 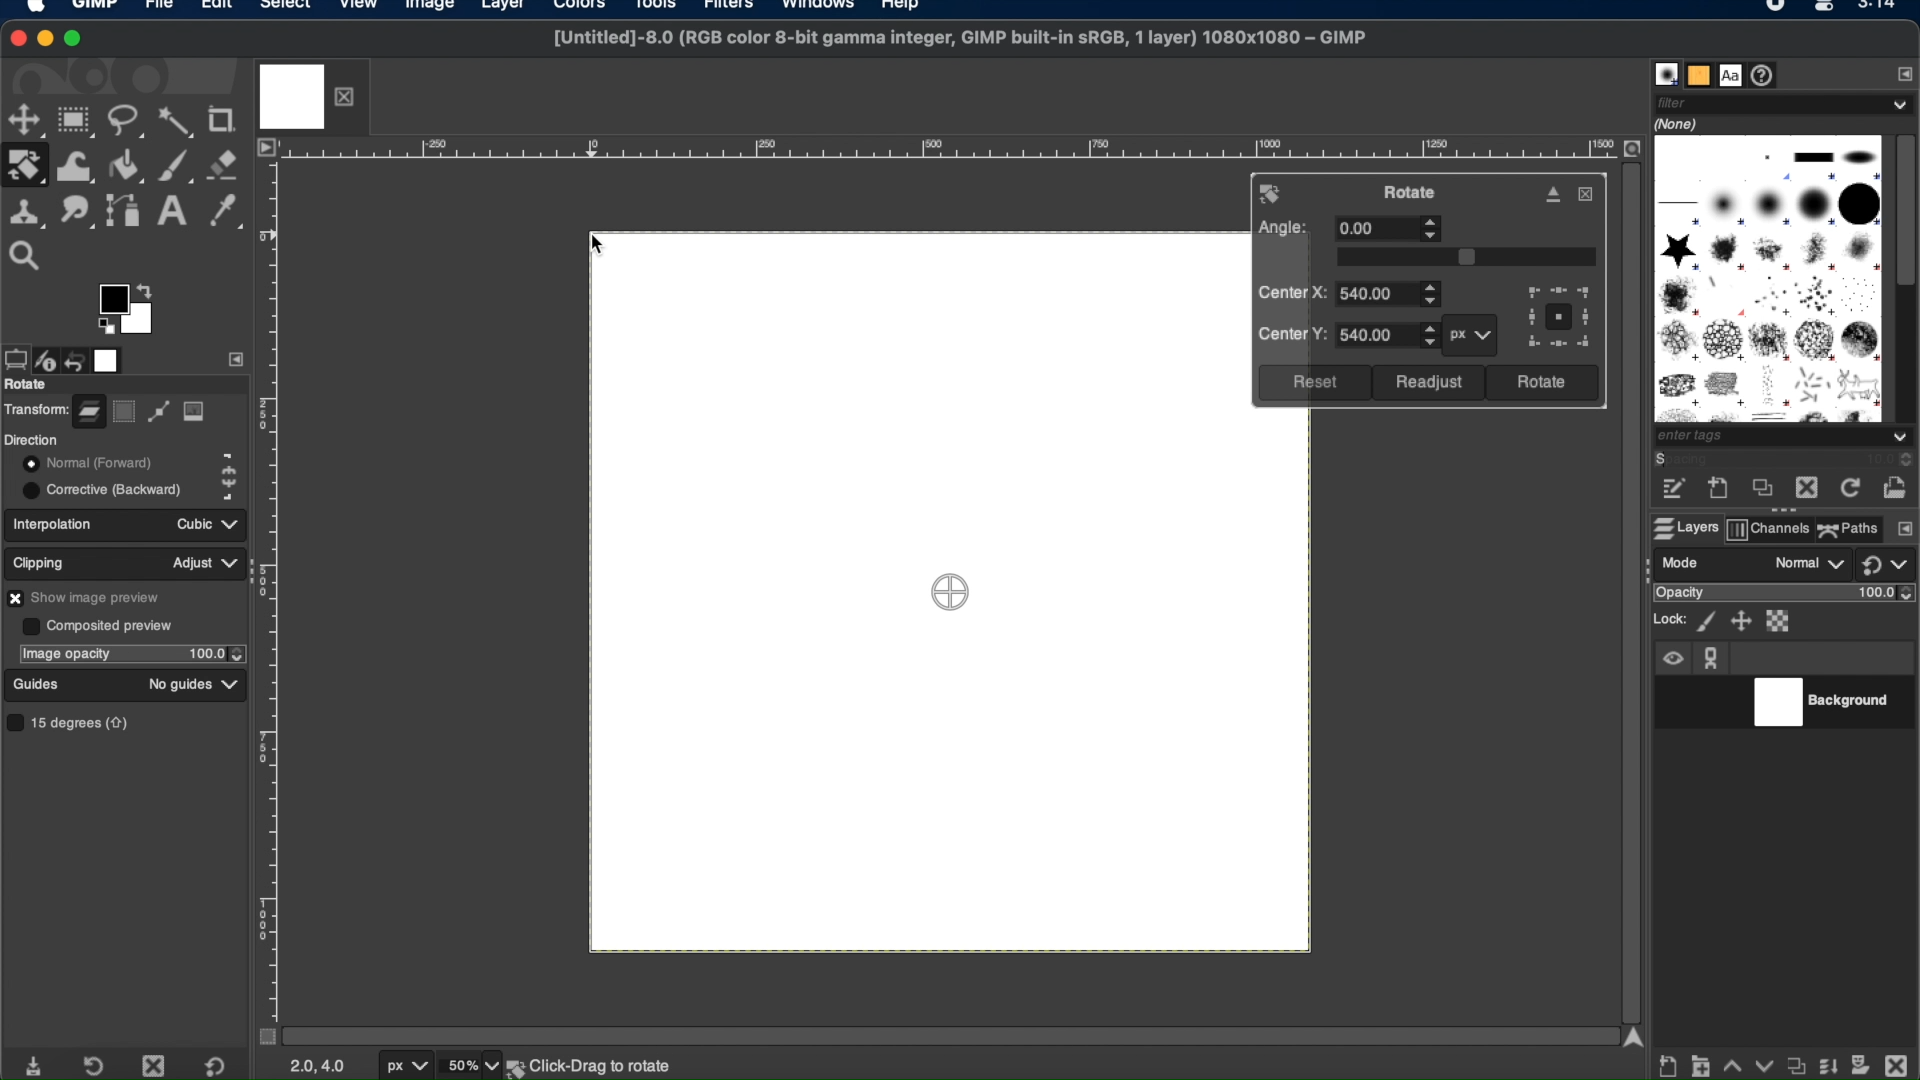 I want to click on zoom levels, so click(x=473, y=1066).